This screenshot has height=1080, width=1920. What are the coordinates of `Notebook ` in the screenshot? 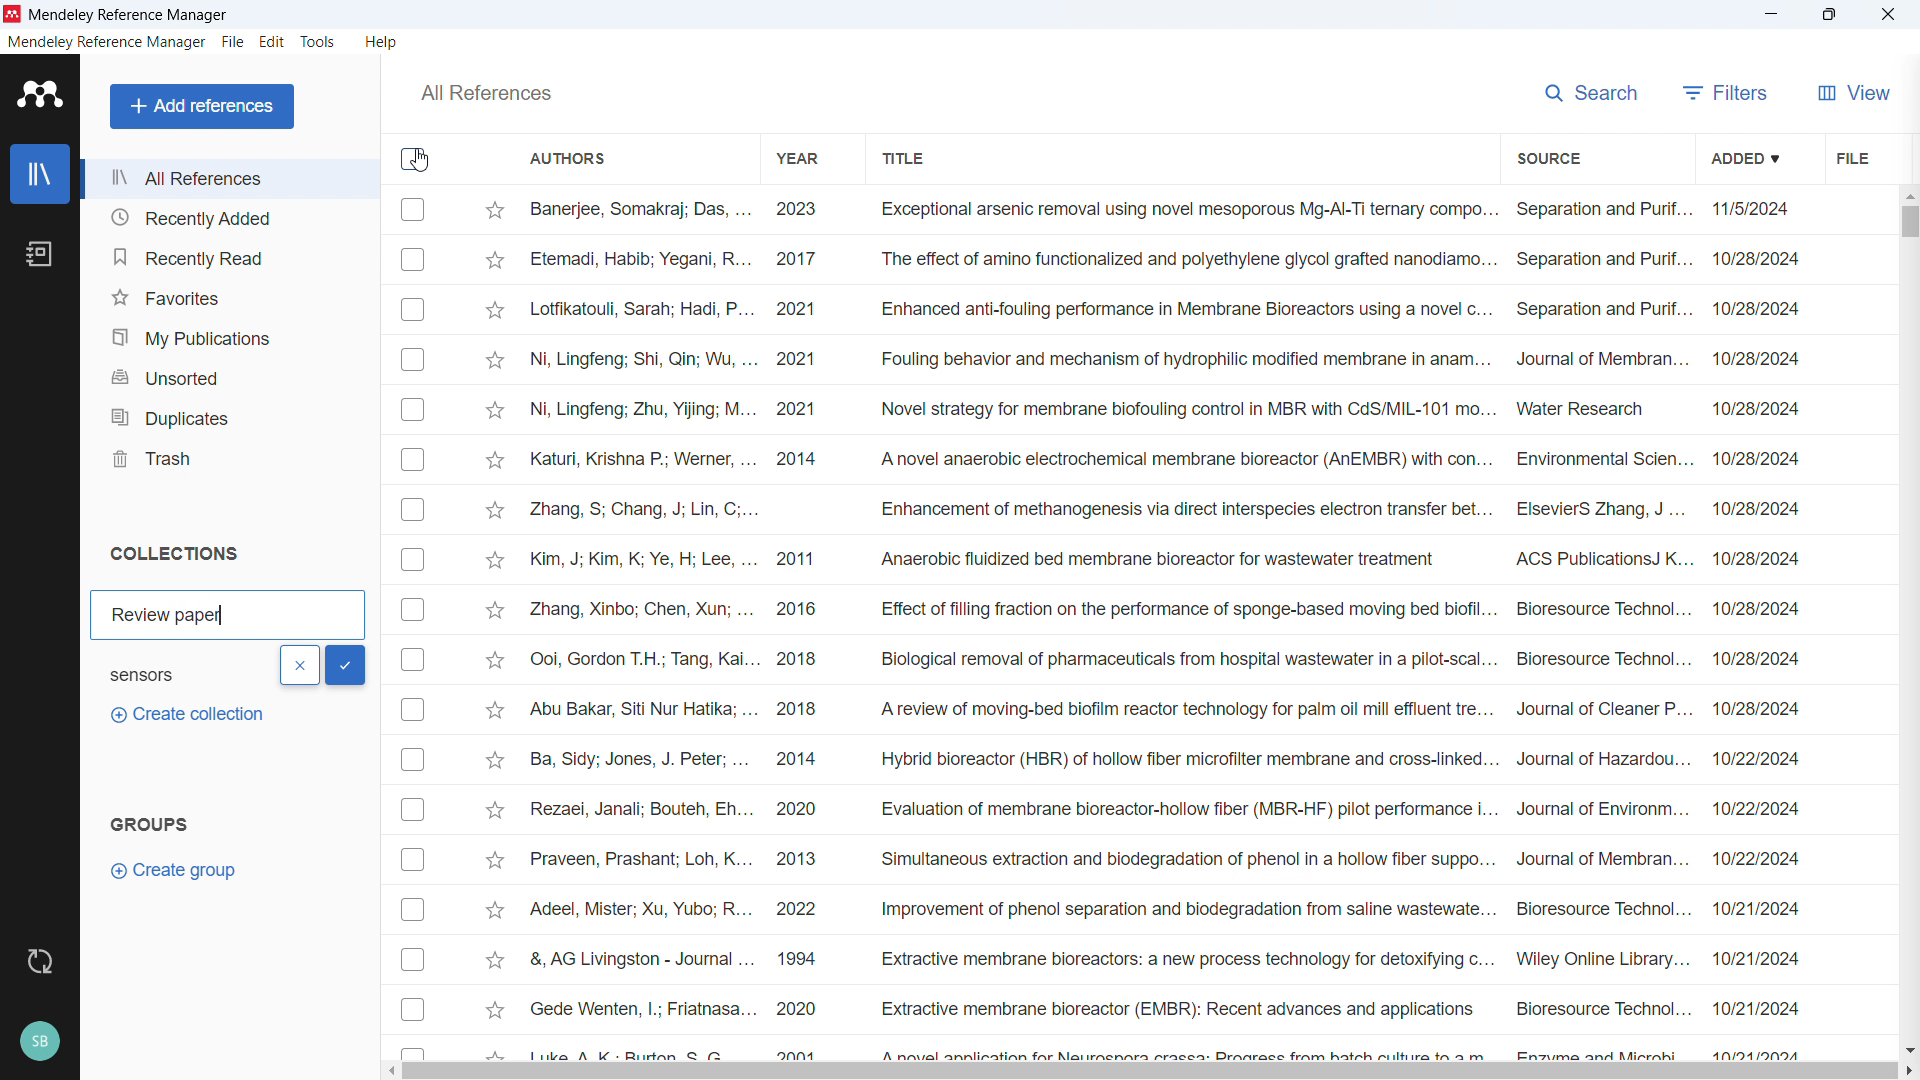 It's located at (39, 255).